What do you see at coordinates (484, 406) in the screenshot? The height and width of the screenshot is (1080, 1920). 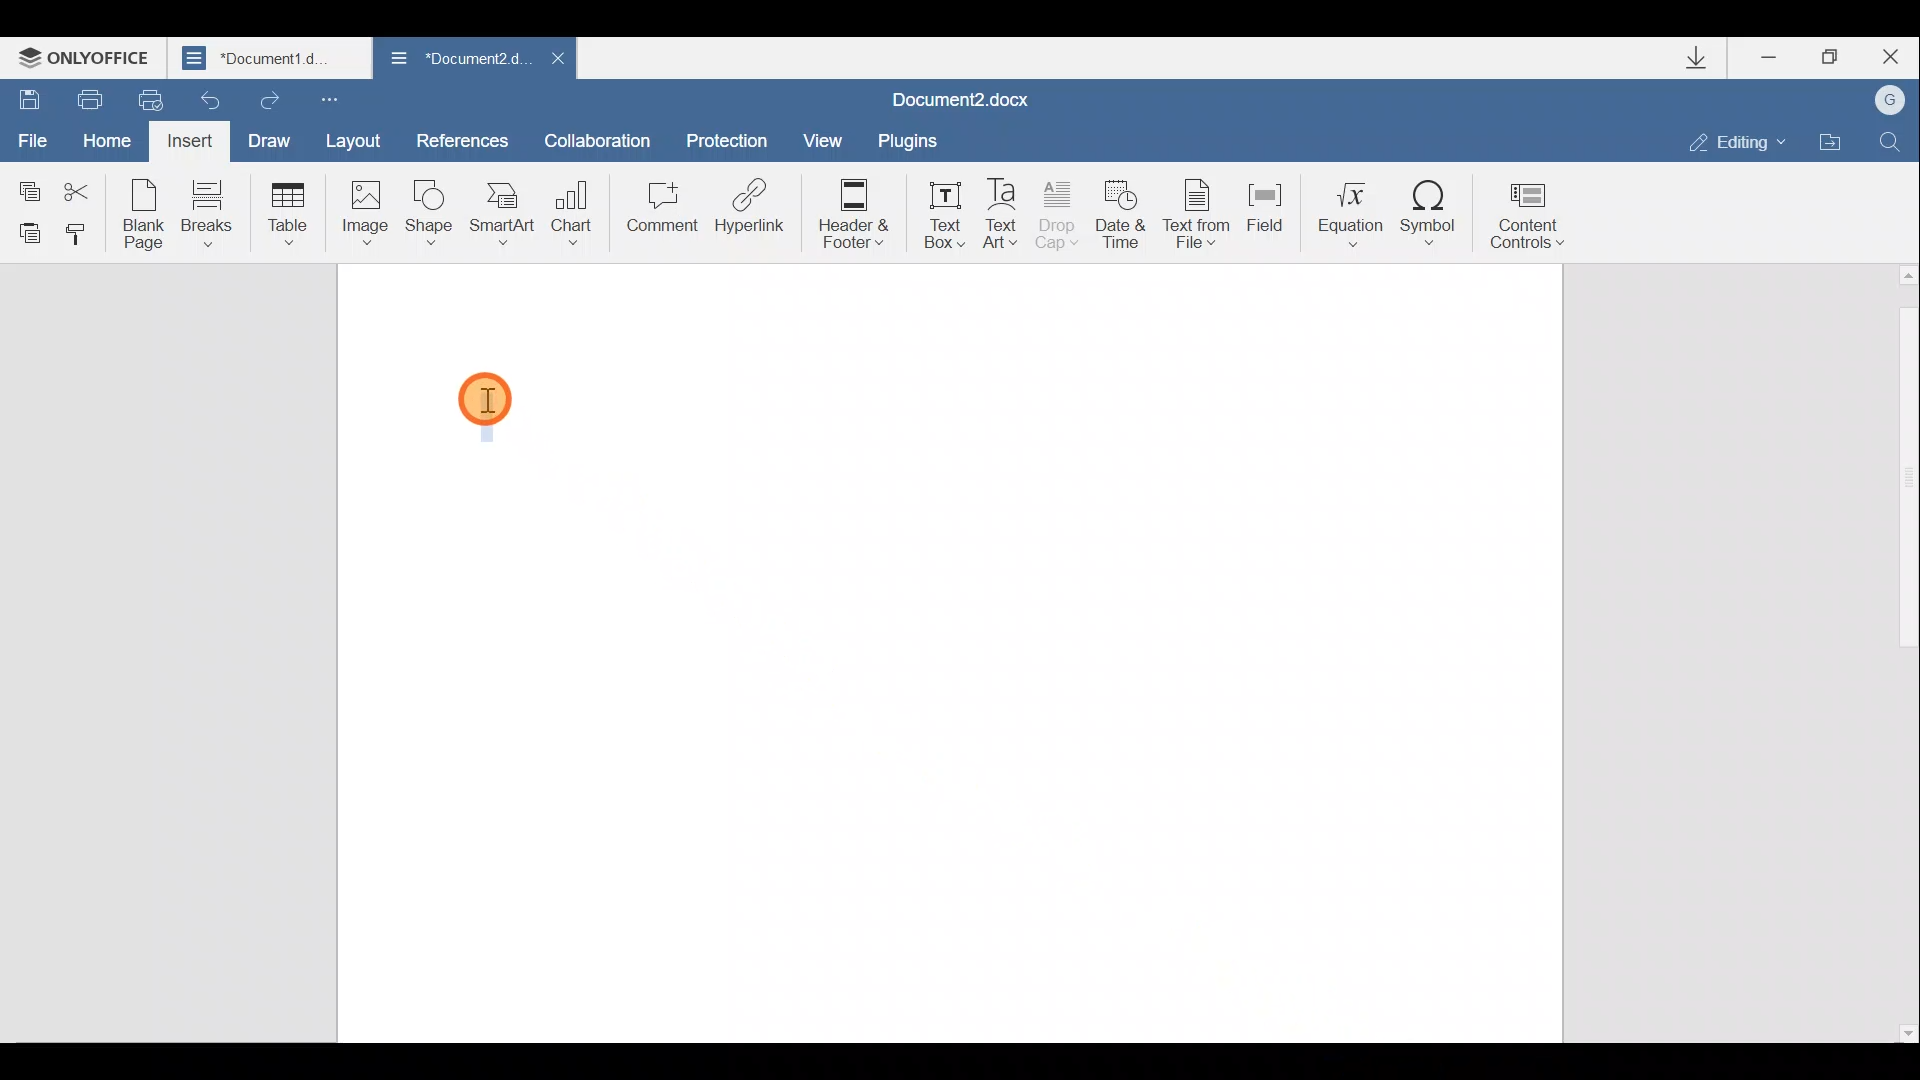 I see `Cursor` at bounding box center [484, 406].